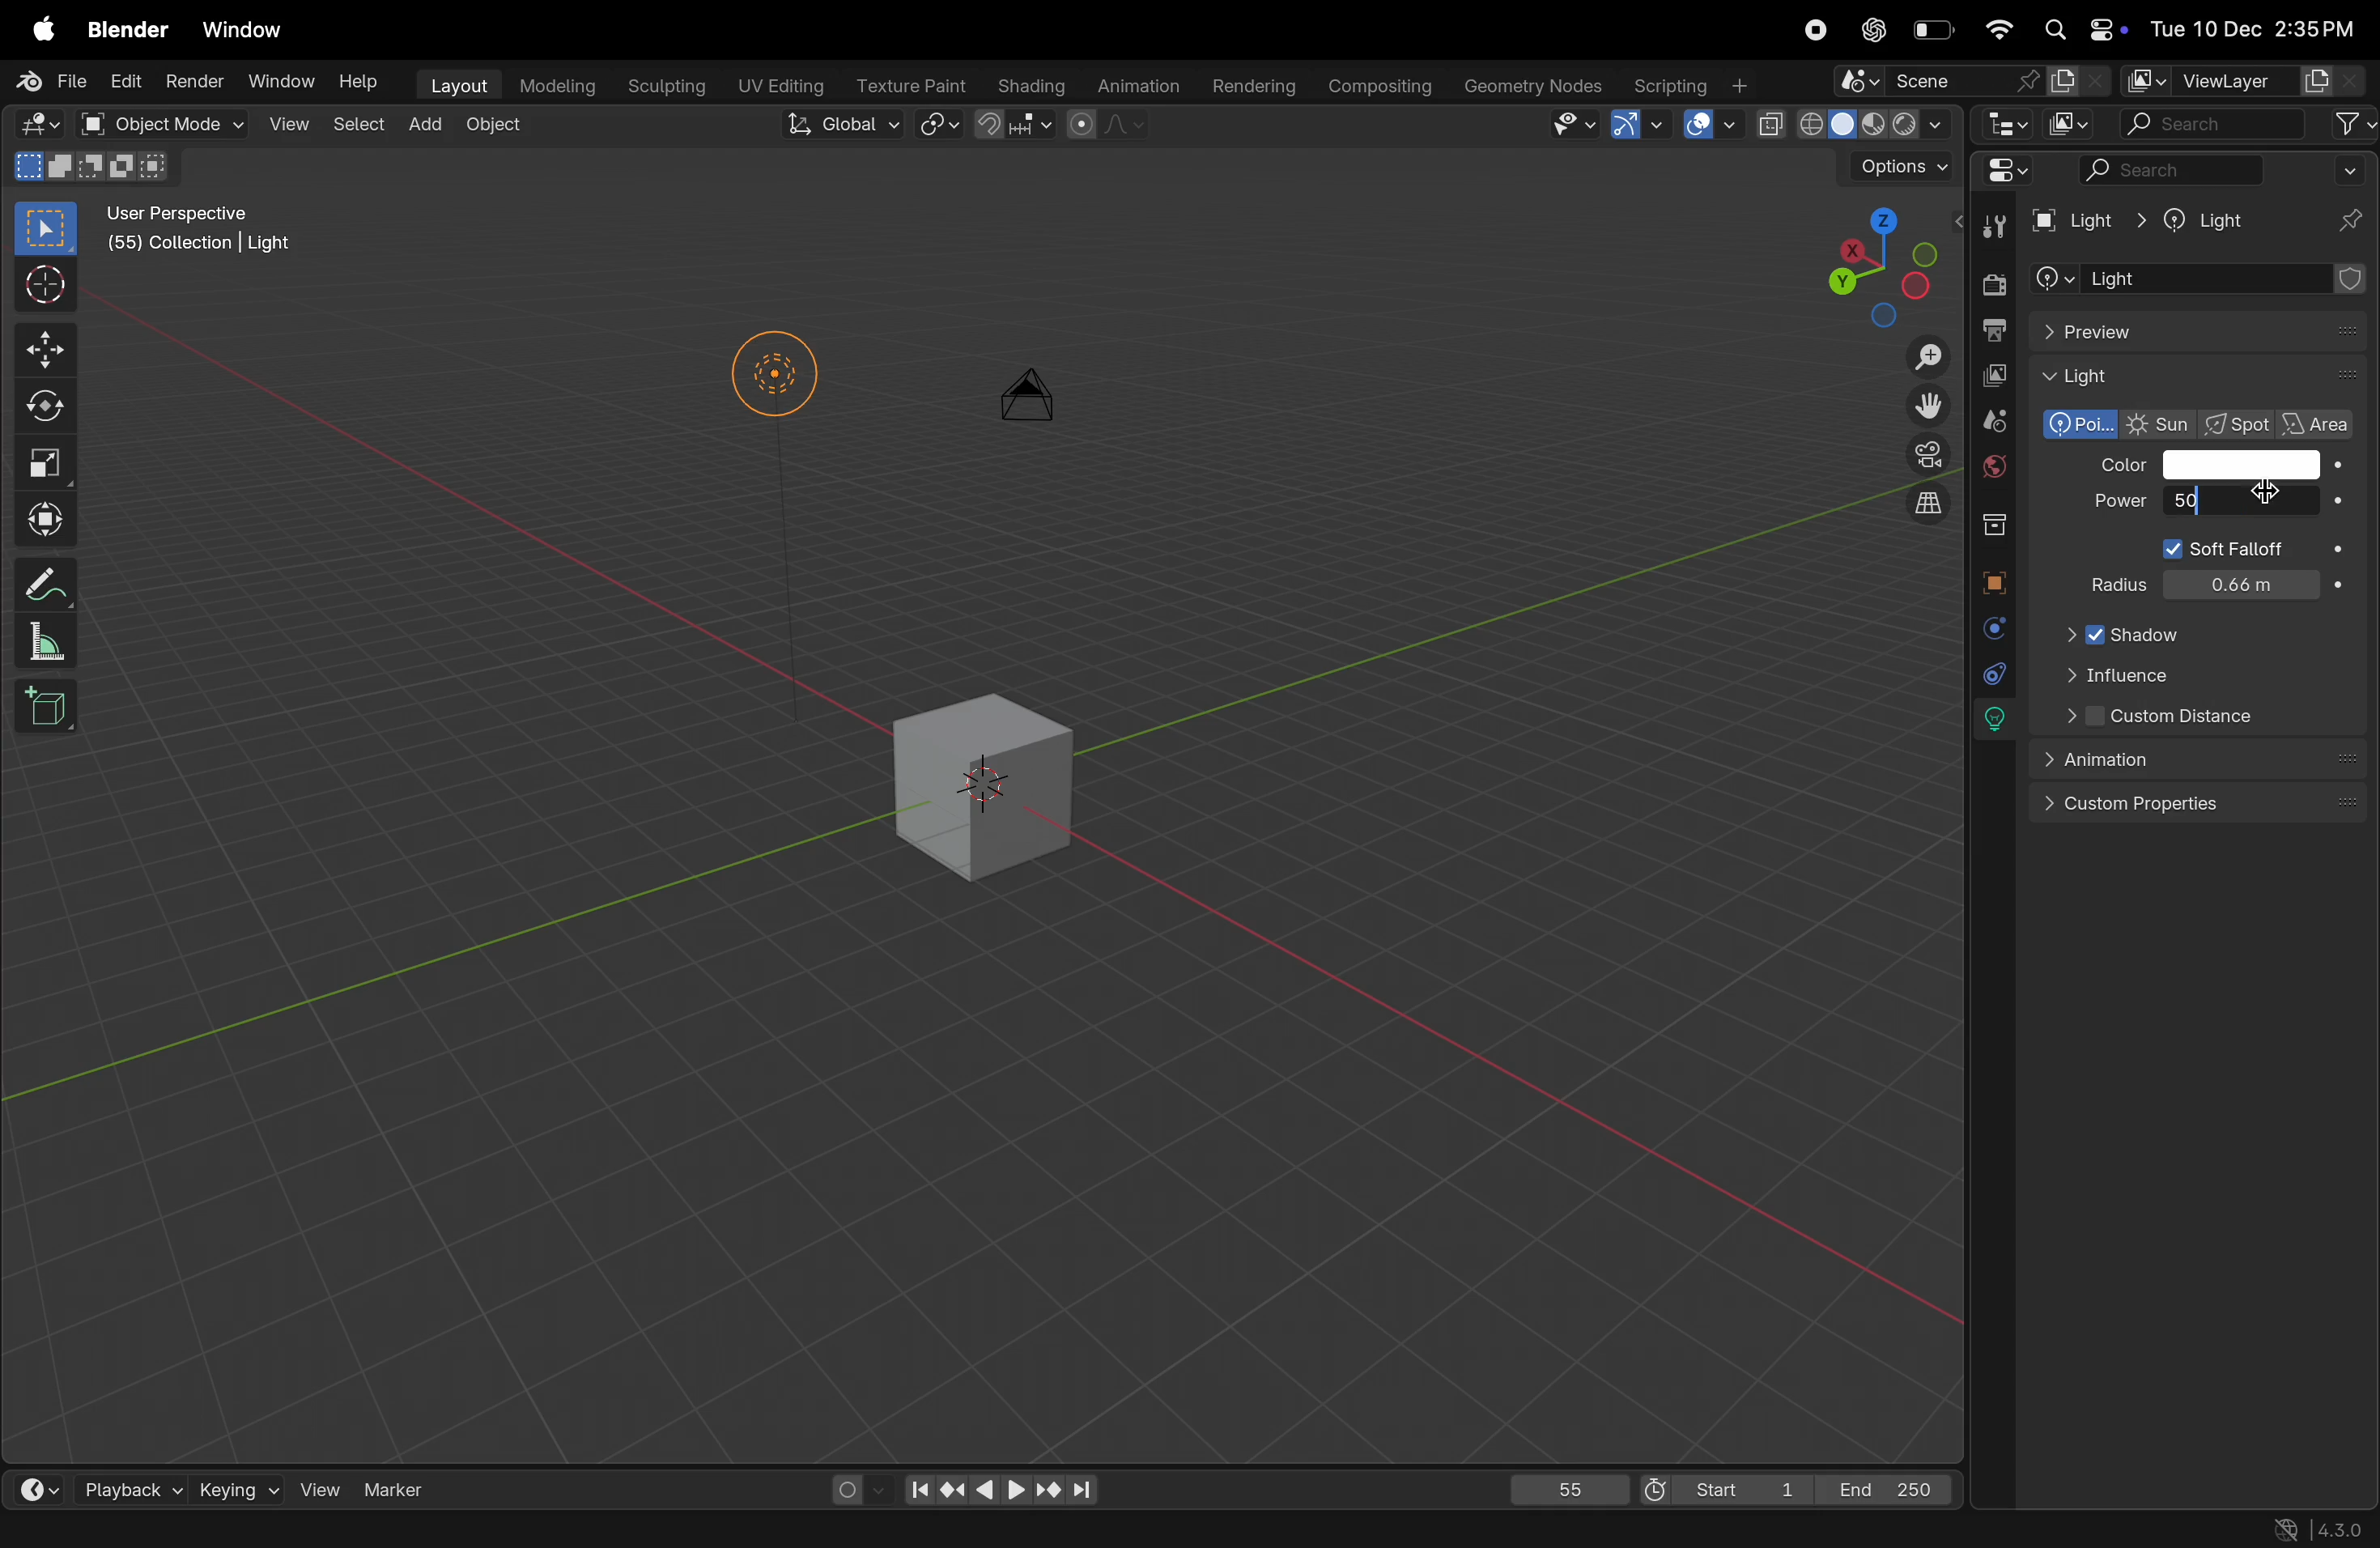 This screenshot has width=2380, height=1548. What do you see at coordinates (1990, 377) in the screenshot?
I see `view layer` at bounding box center [1990, 377].